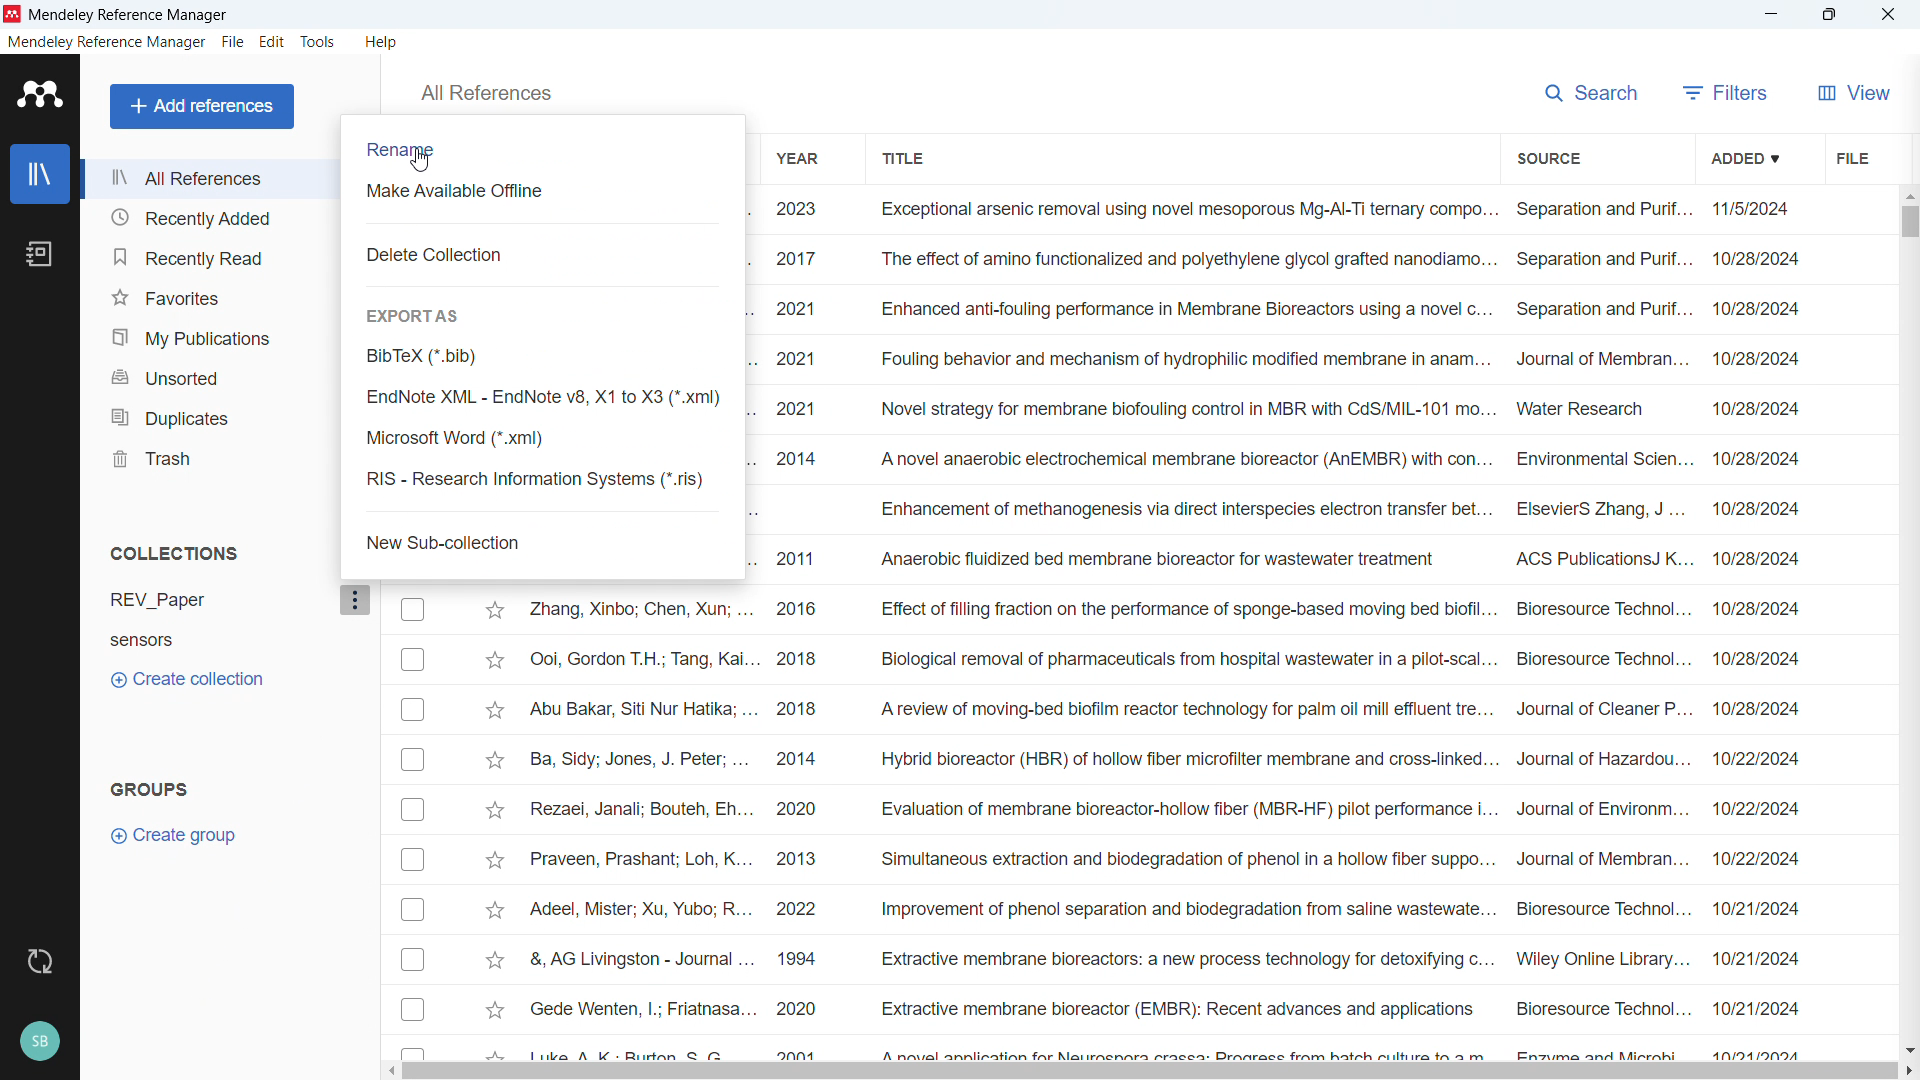  Describe the element at coordinates (485, 93) in the screenshot. I see `All references ` at that location.